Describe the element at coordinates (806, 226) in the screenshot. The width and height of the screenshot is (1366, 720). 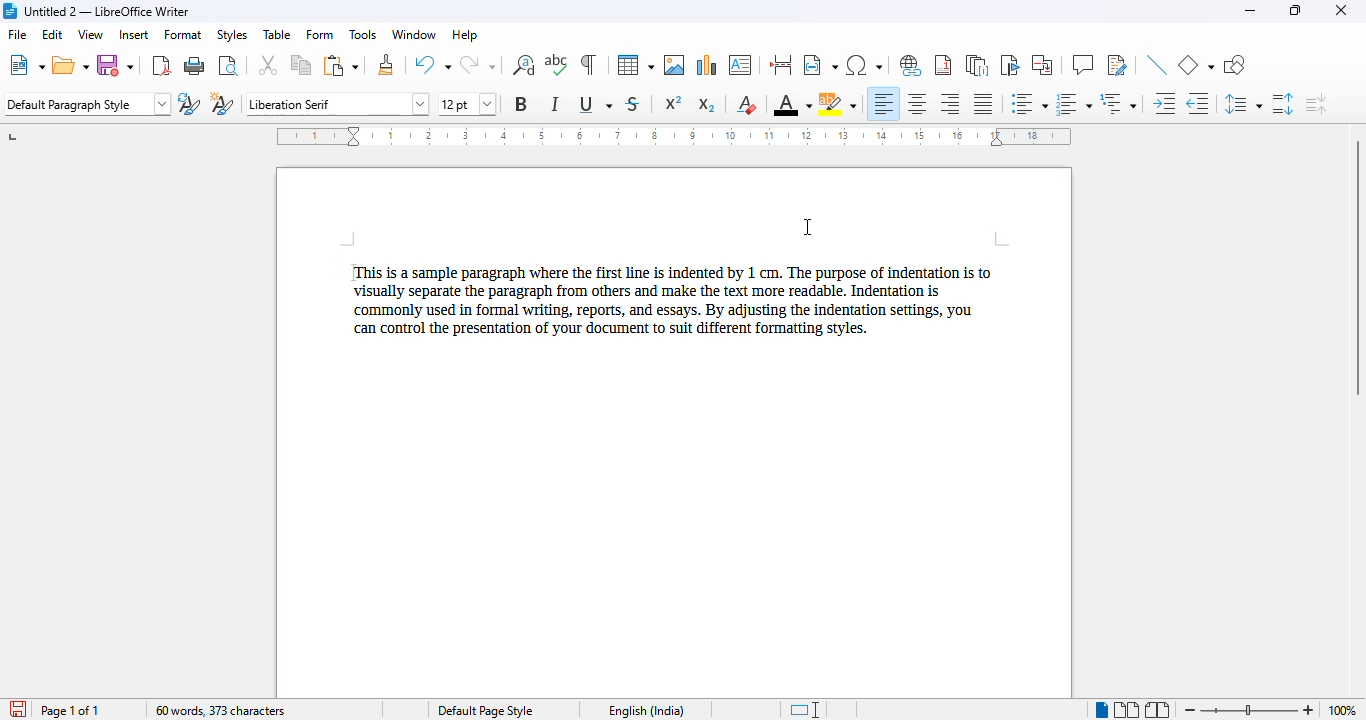
I see `cursor` at that location.